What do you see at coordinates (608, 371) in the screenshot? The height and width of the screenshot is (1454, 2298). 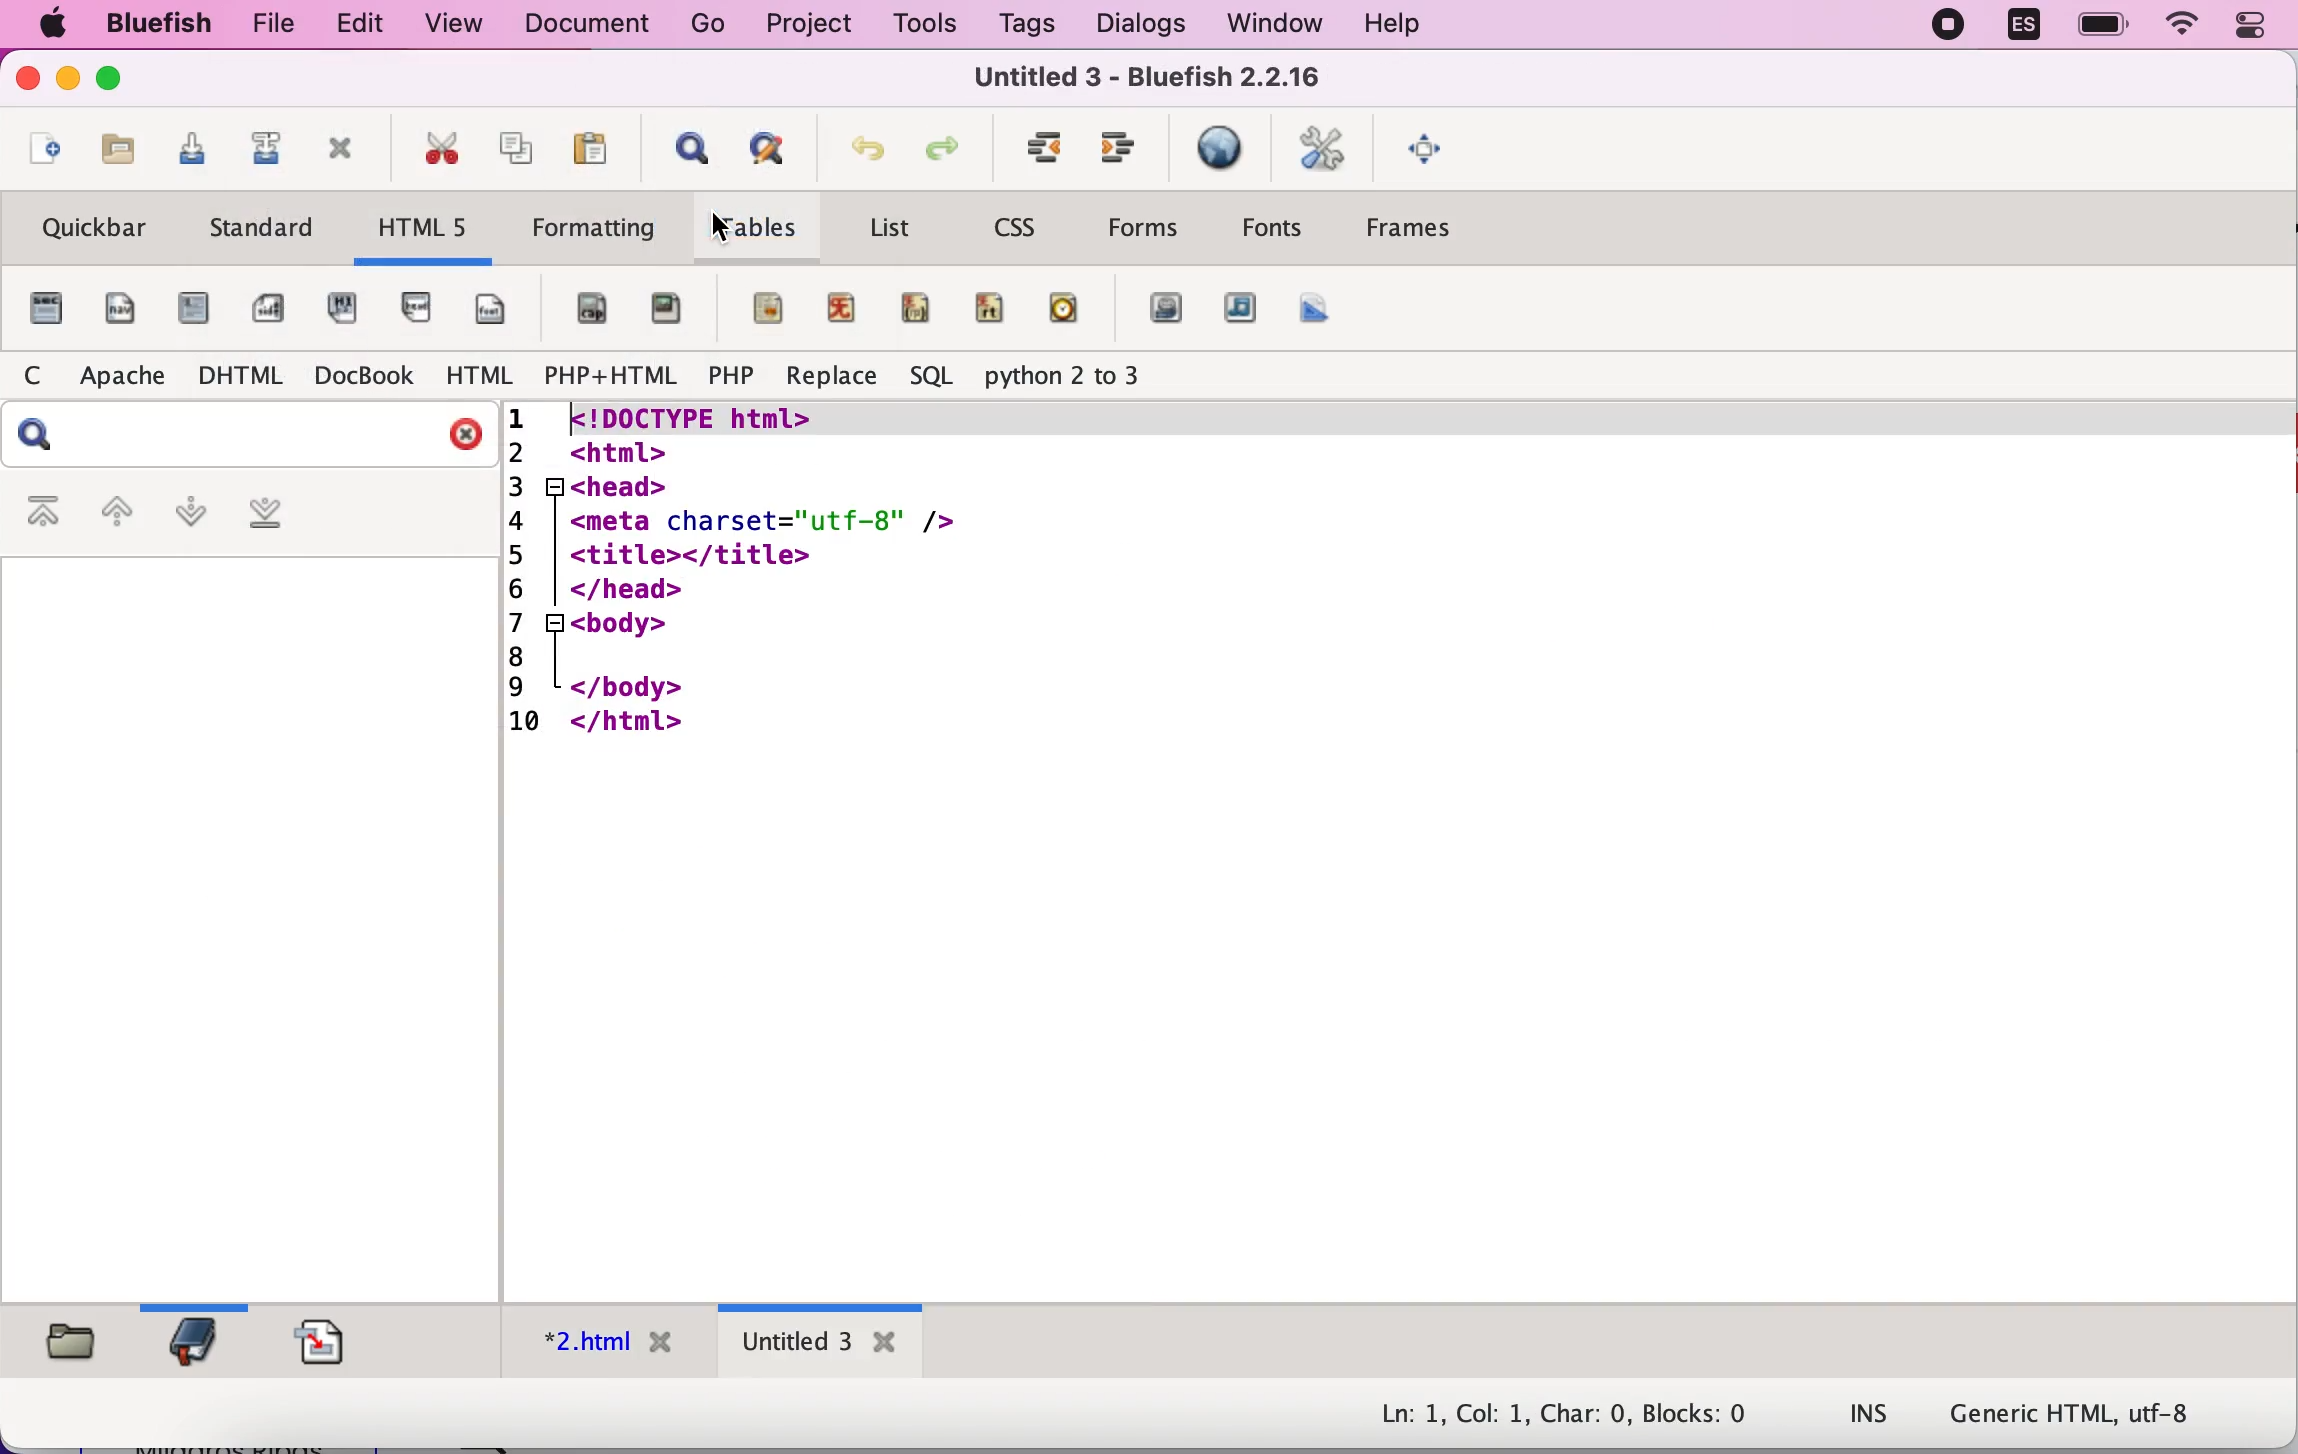 I see `PHP + HTML` at bounding box center [608, 371].